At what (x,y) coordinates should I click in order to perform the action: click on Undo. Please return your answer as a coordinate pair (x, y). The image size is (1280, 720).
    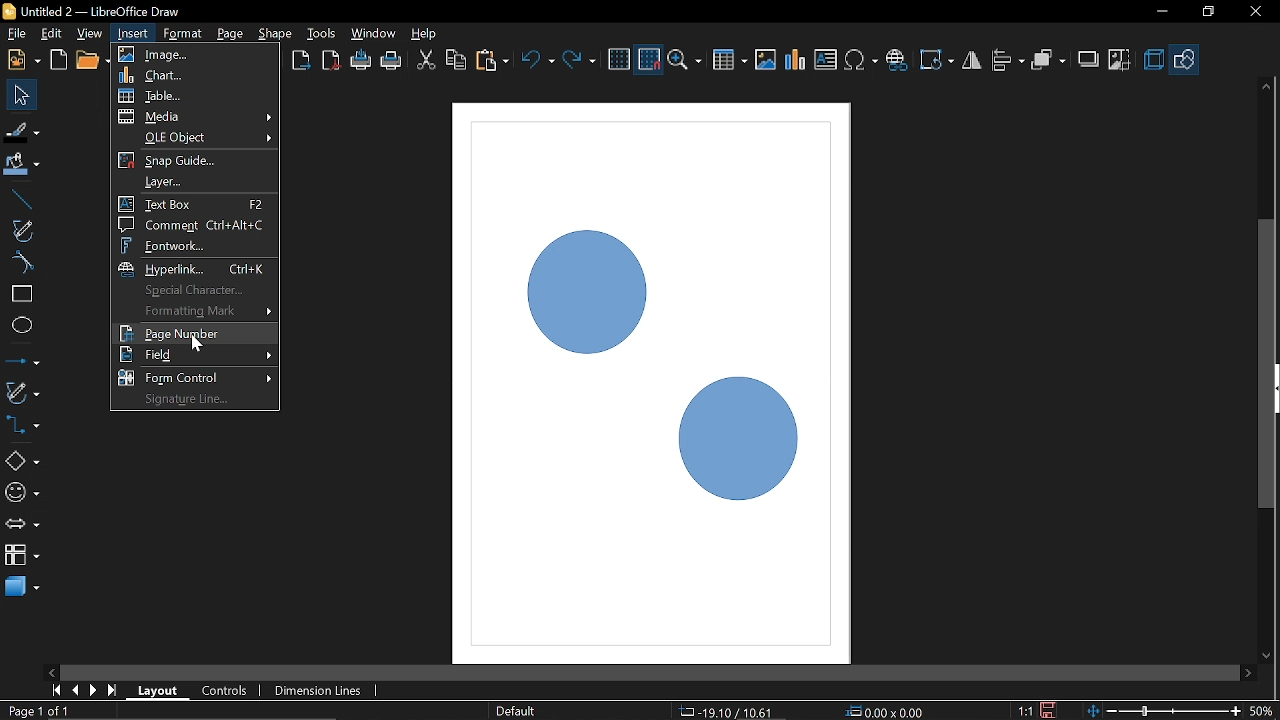
    Looking at the image, I should click on (539, 62).